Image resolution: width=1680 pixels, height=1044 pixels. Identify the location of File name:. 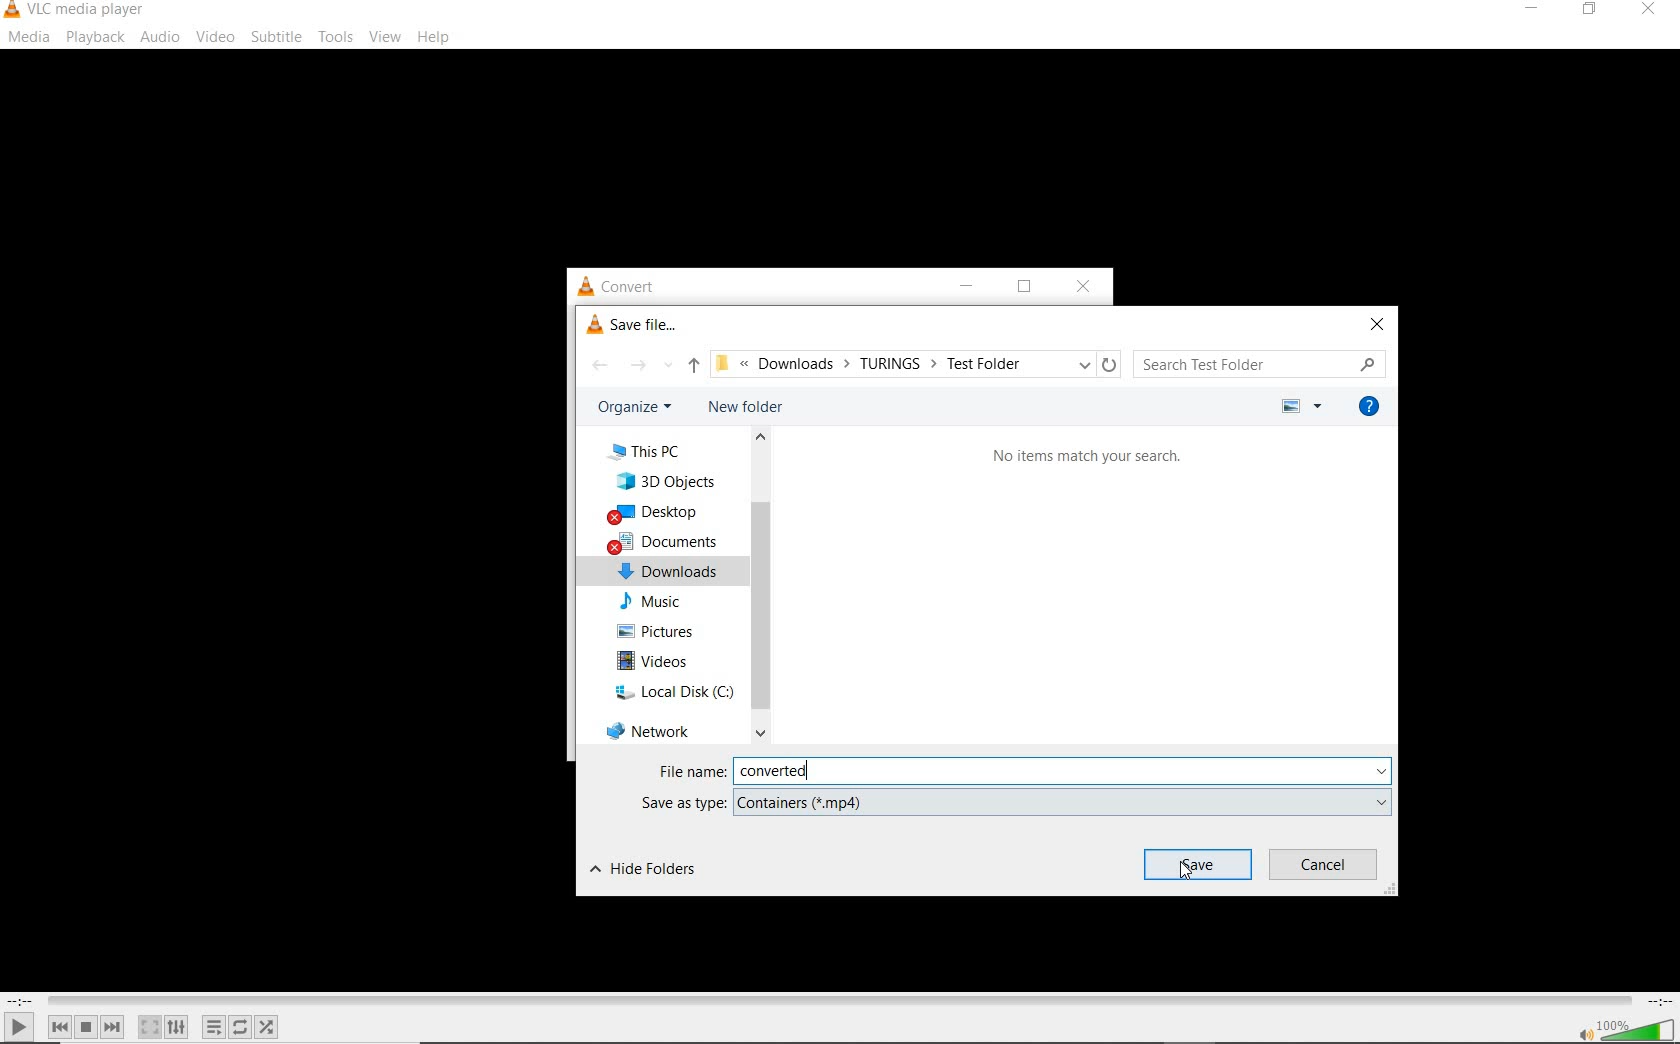
(692, 771).